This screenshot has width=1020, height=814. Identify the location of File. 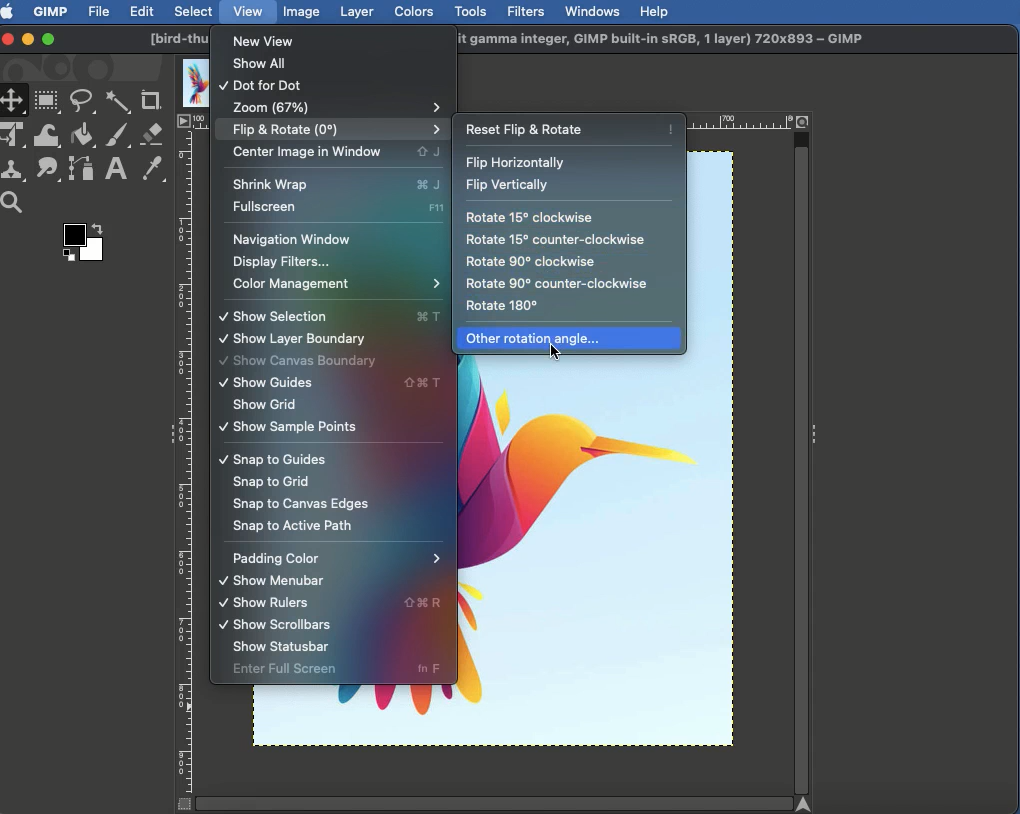
(100, 10).